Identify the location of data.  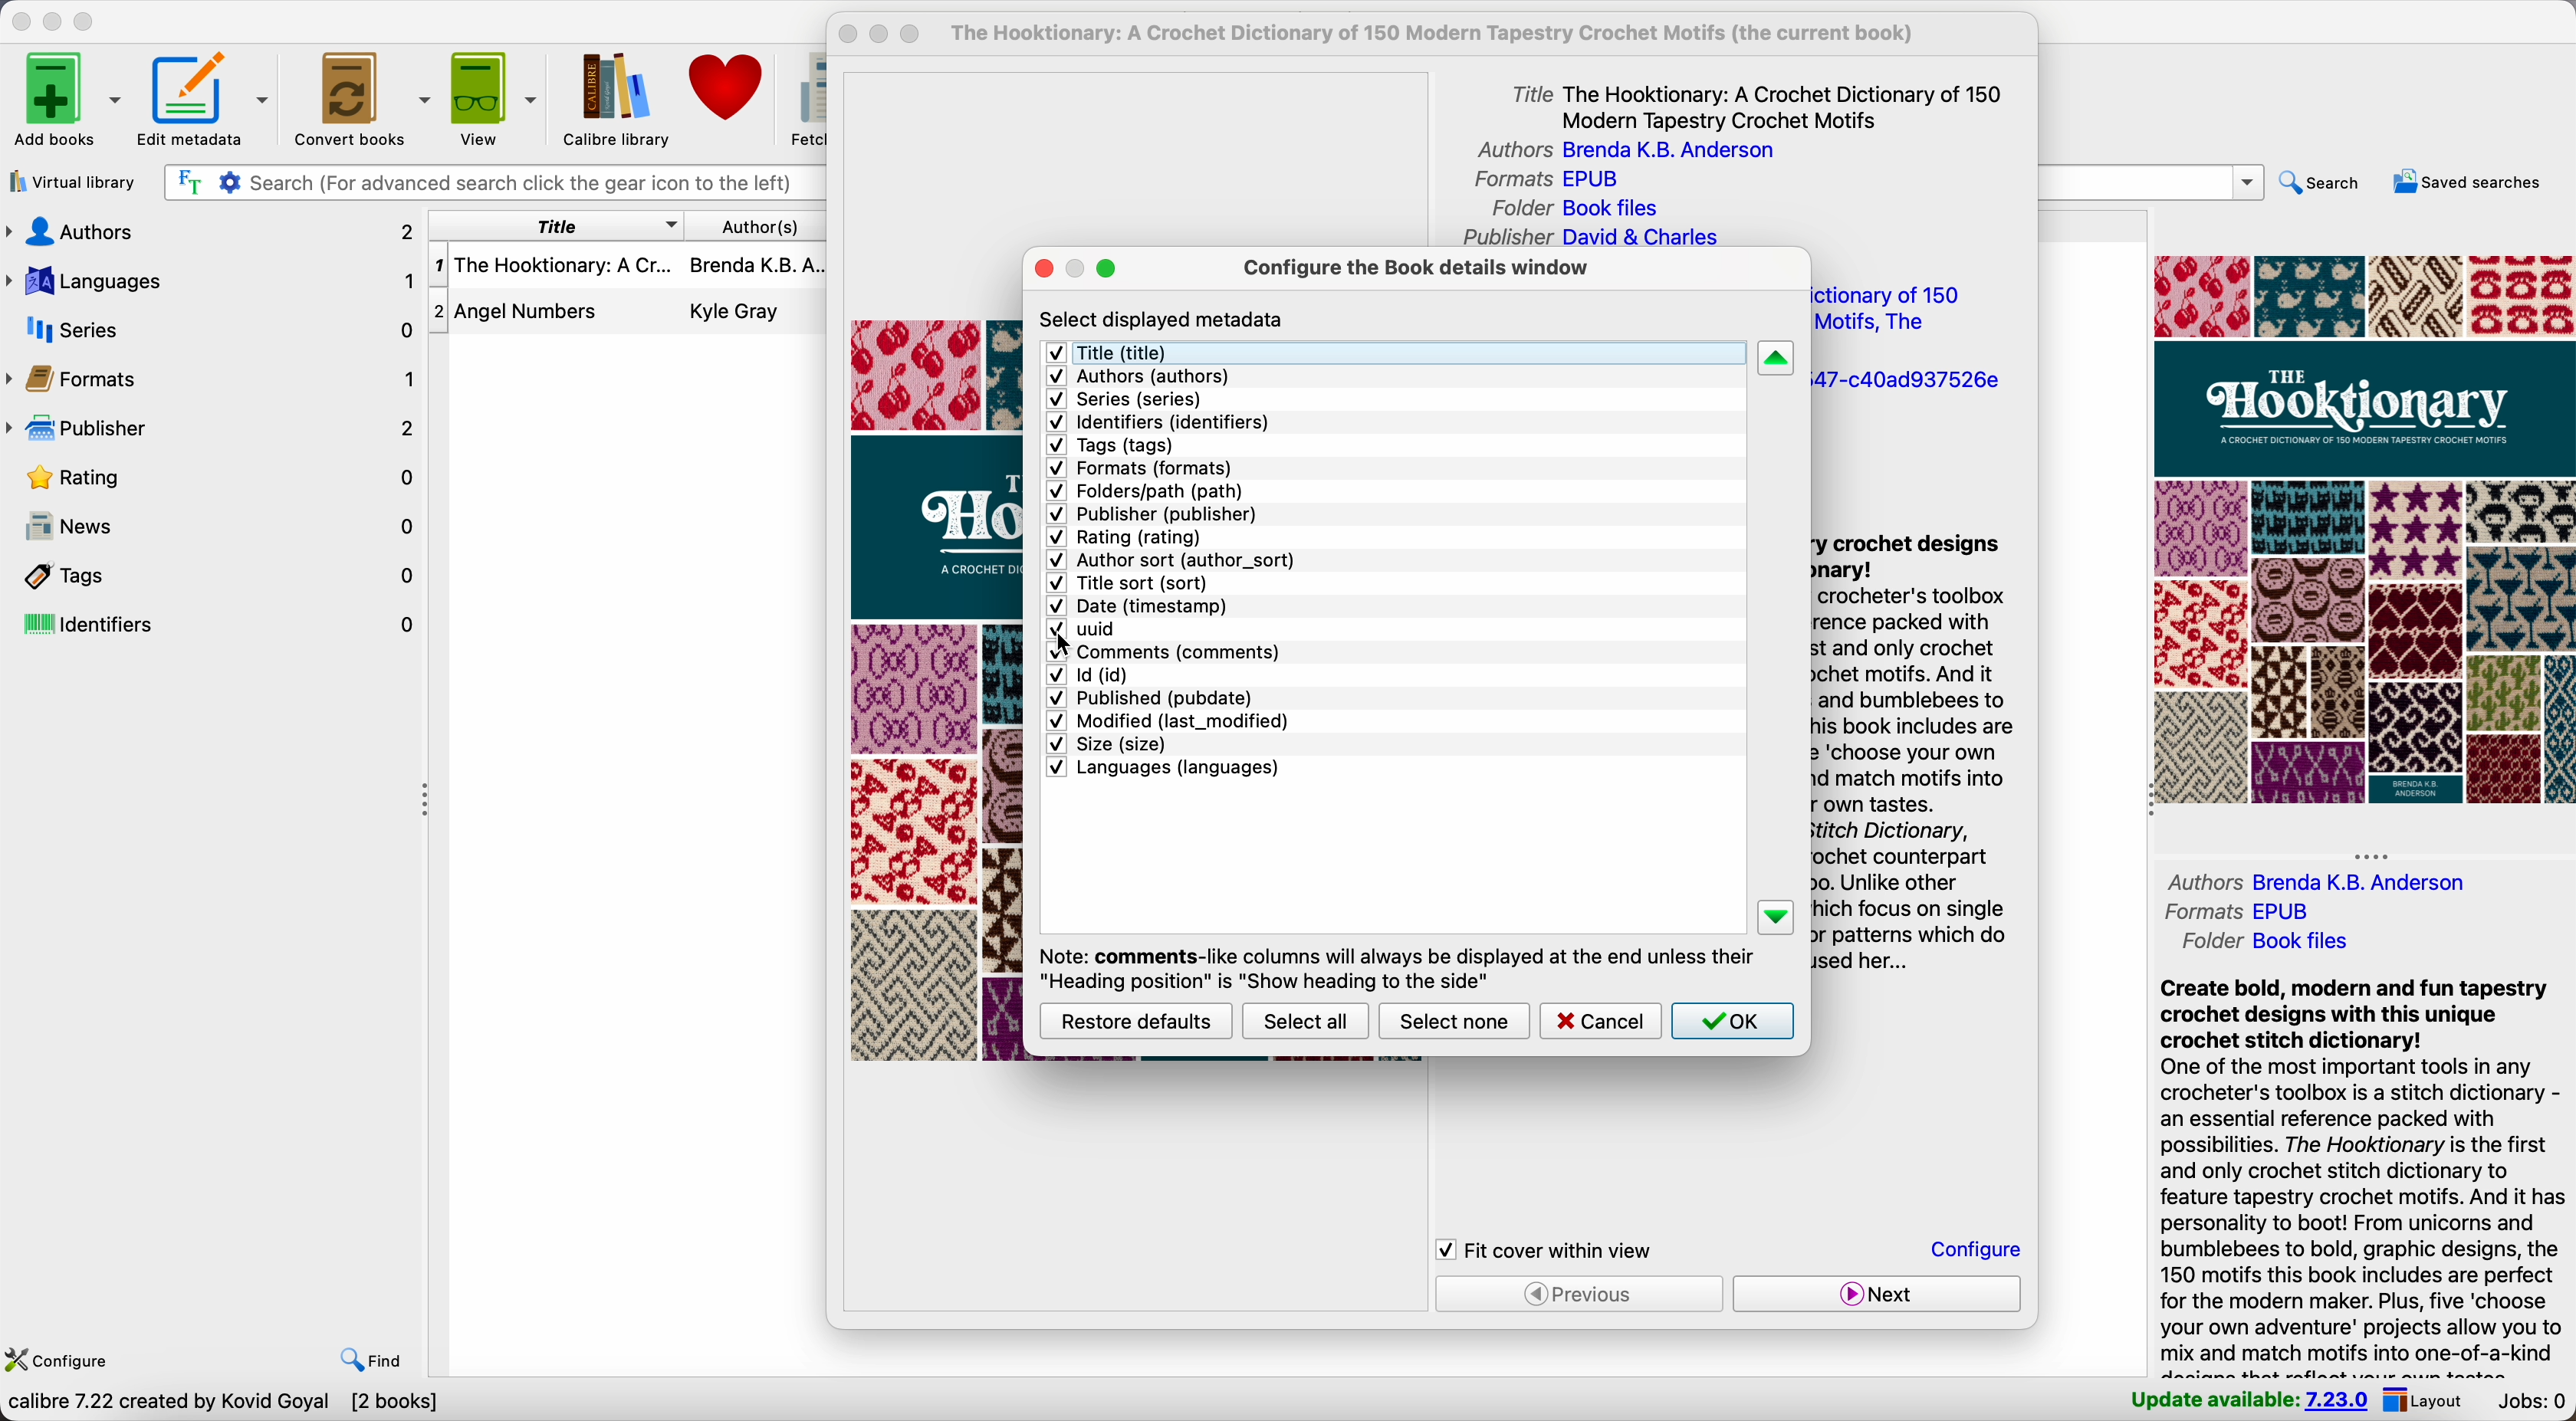
(222, 1404).